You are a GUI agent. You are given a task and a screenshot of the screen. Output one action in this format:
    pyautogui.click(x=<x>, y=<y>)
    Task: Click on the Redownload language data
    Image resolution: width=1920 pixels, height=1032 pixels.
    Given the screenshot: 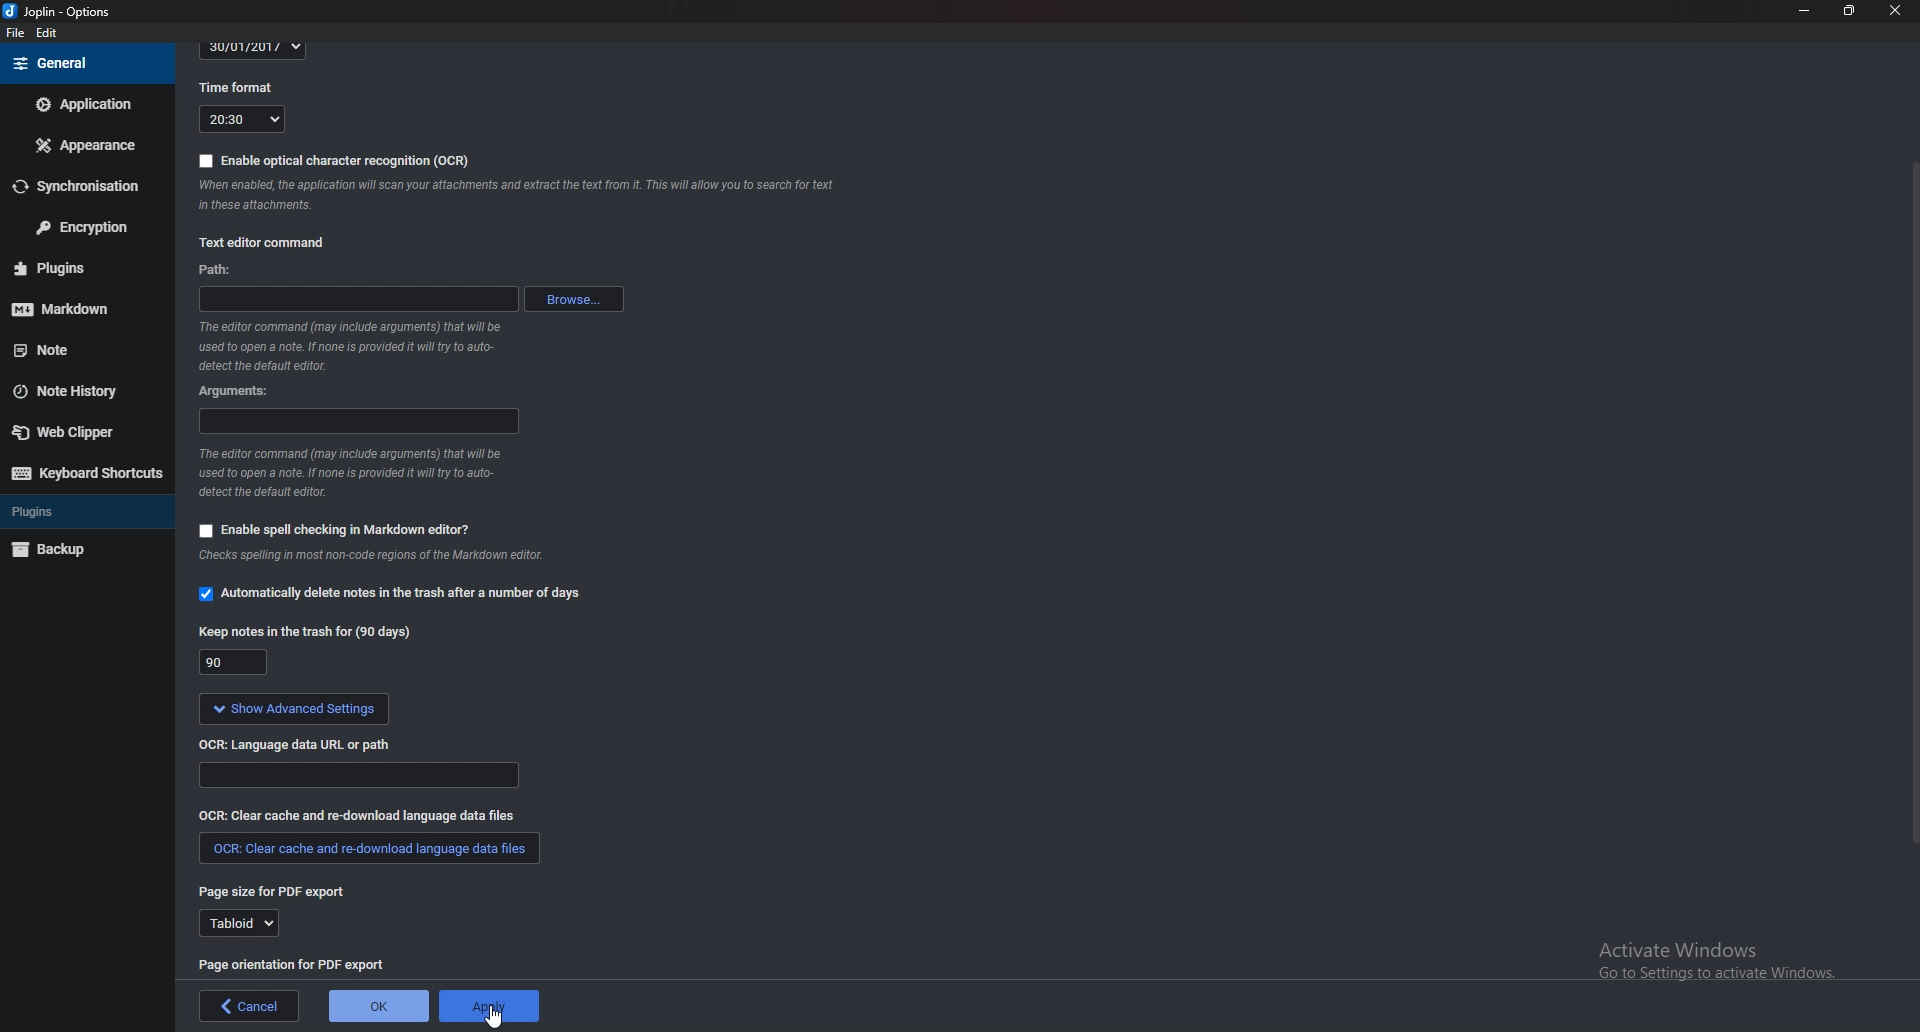 What is the action you would take?
    pyautogui.click(x=370, y=849)
    